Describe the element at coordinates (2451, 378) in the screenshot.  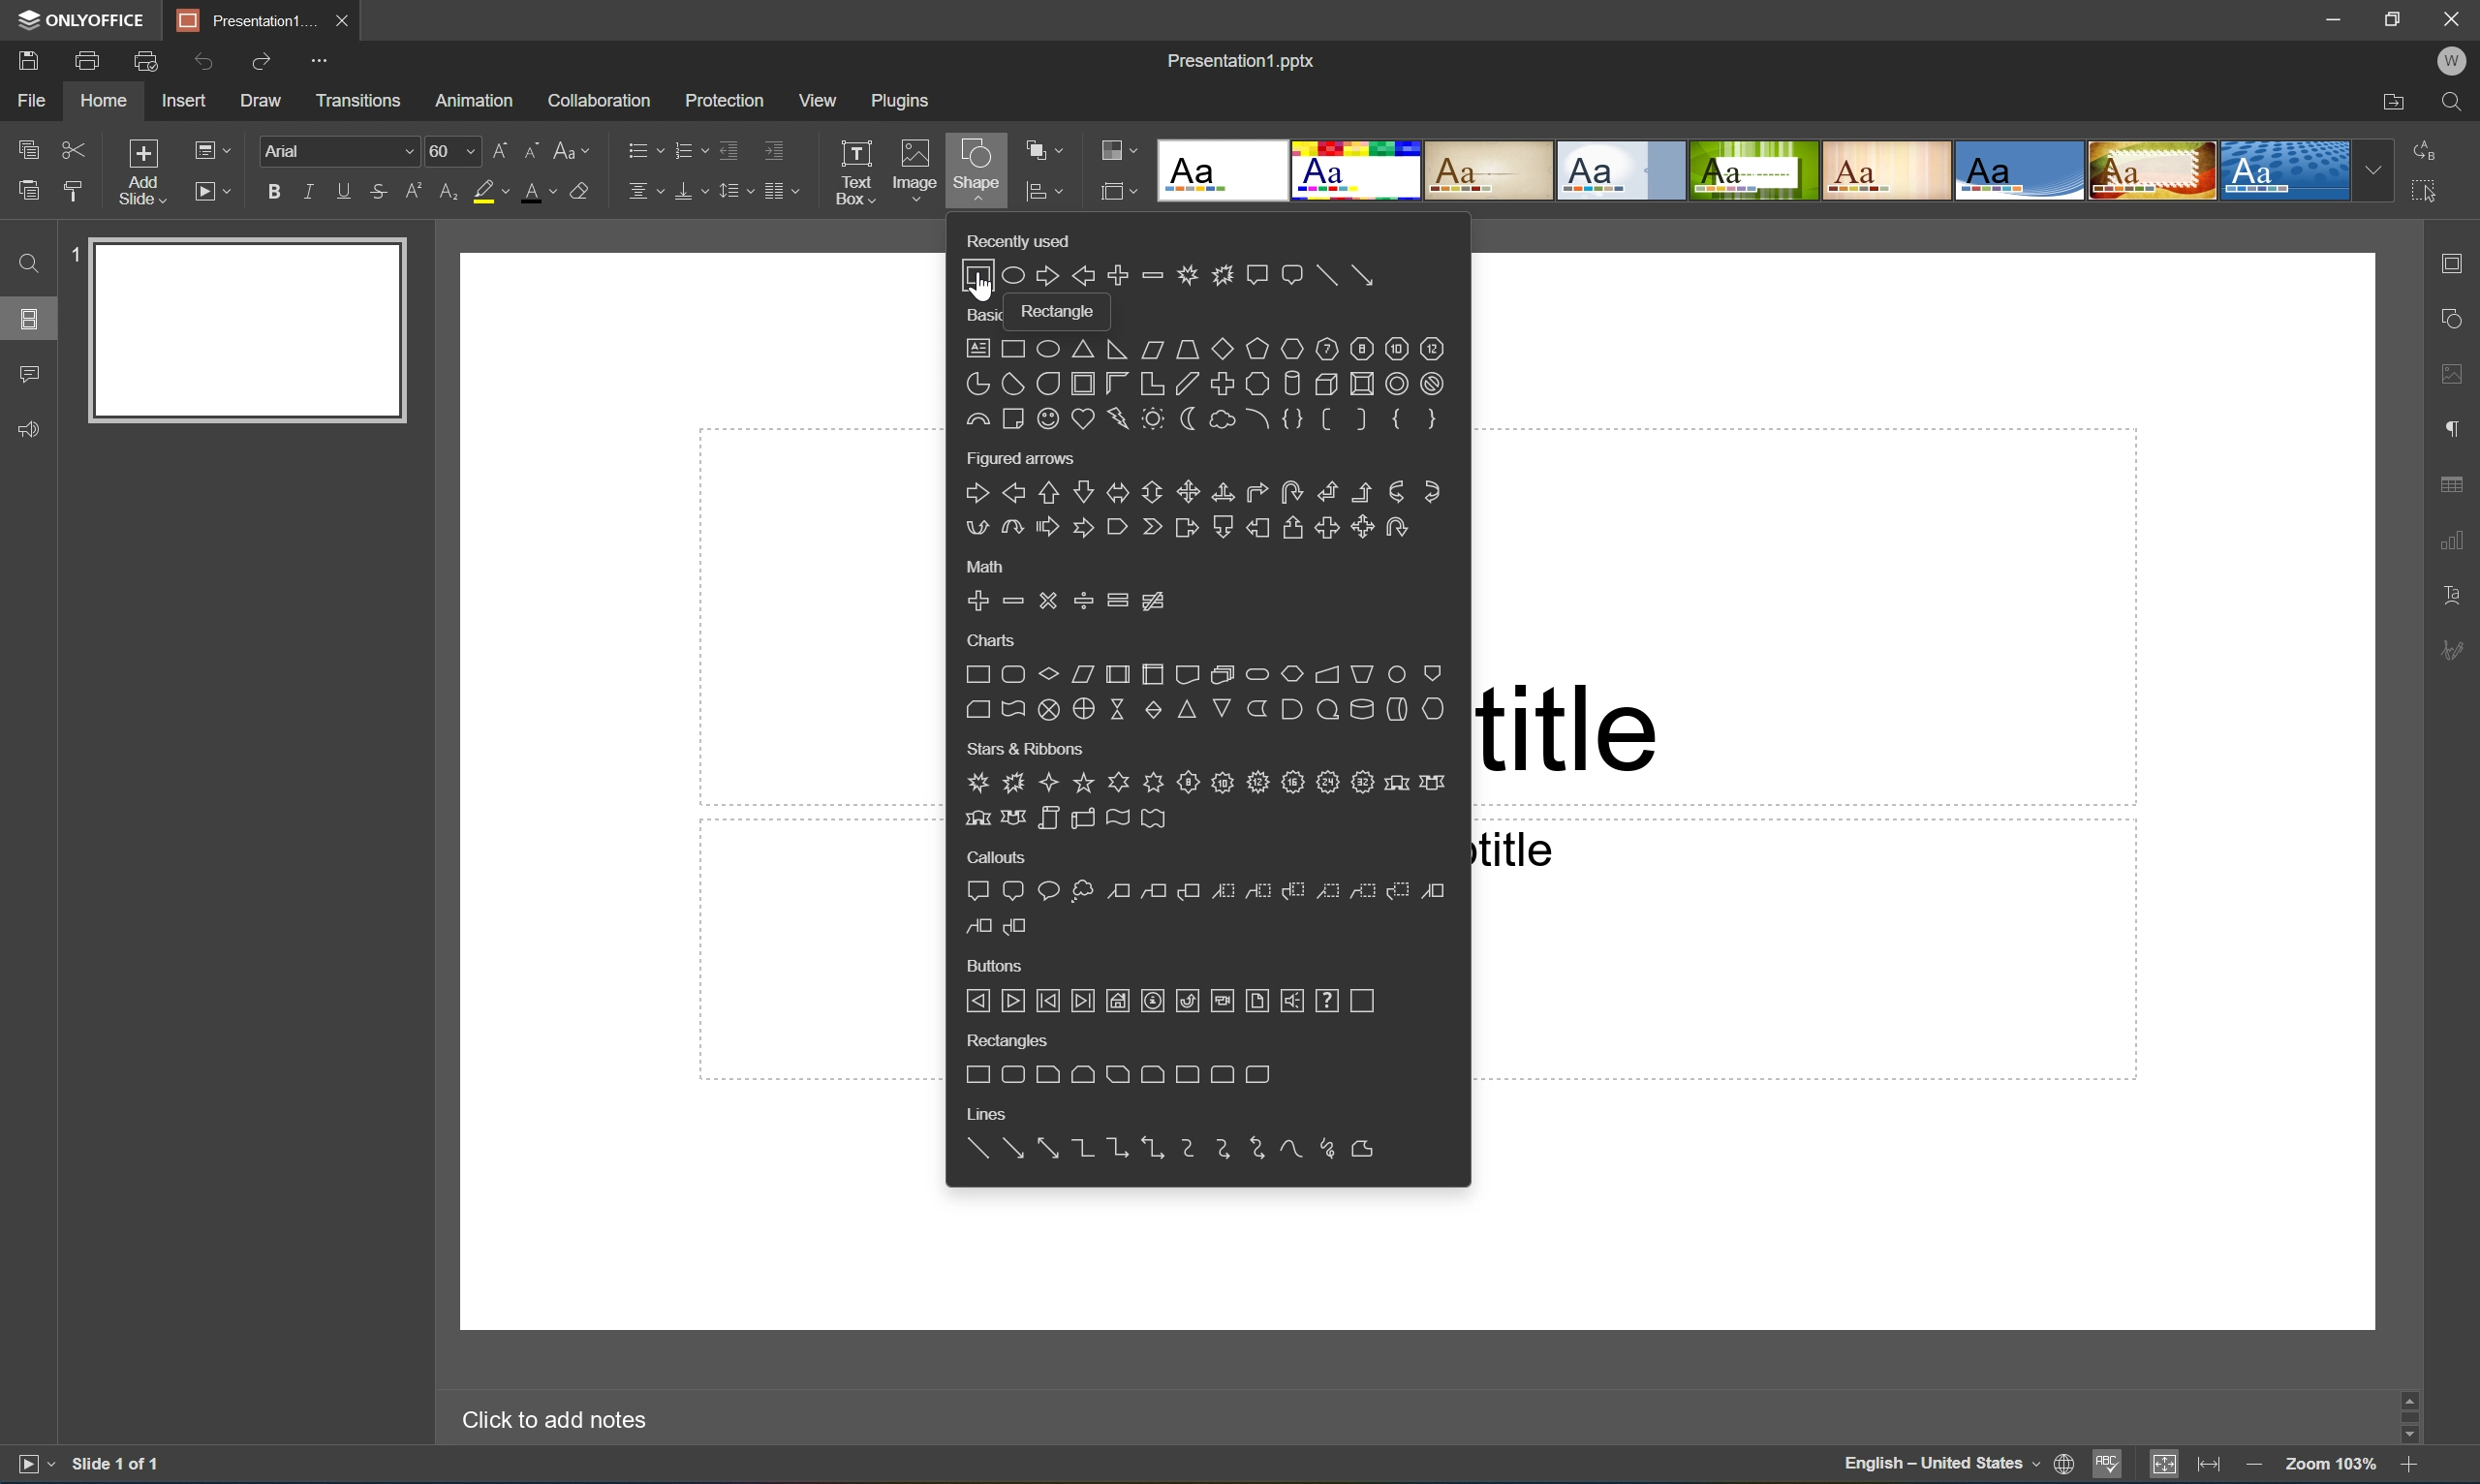
I see `image settings` at that location.